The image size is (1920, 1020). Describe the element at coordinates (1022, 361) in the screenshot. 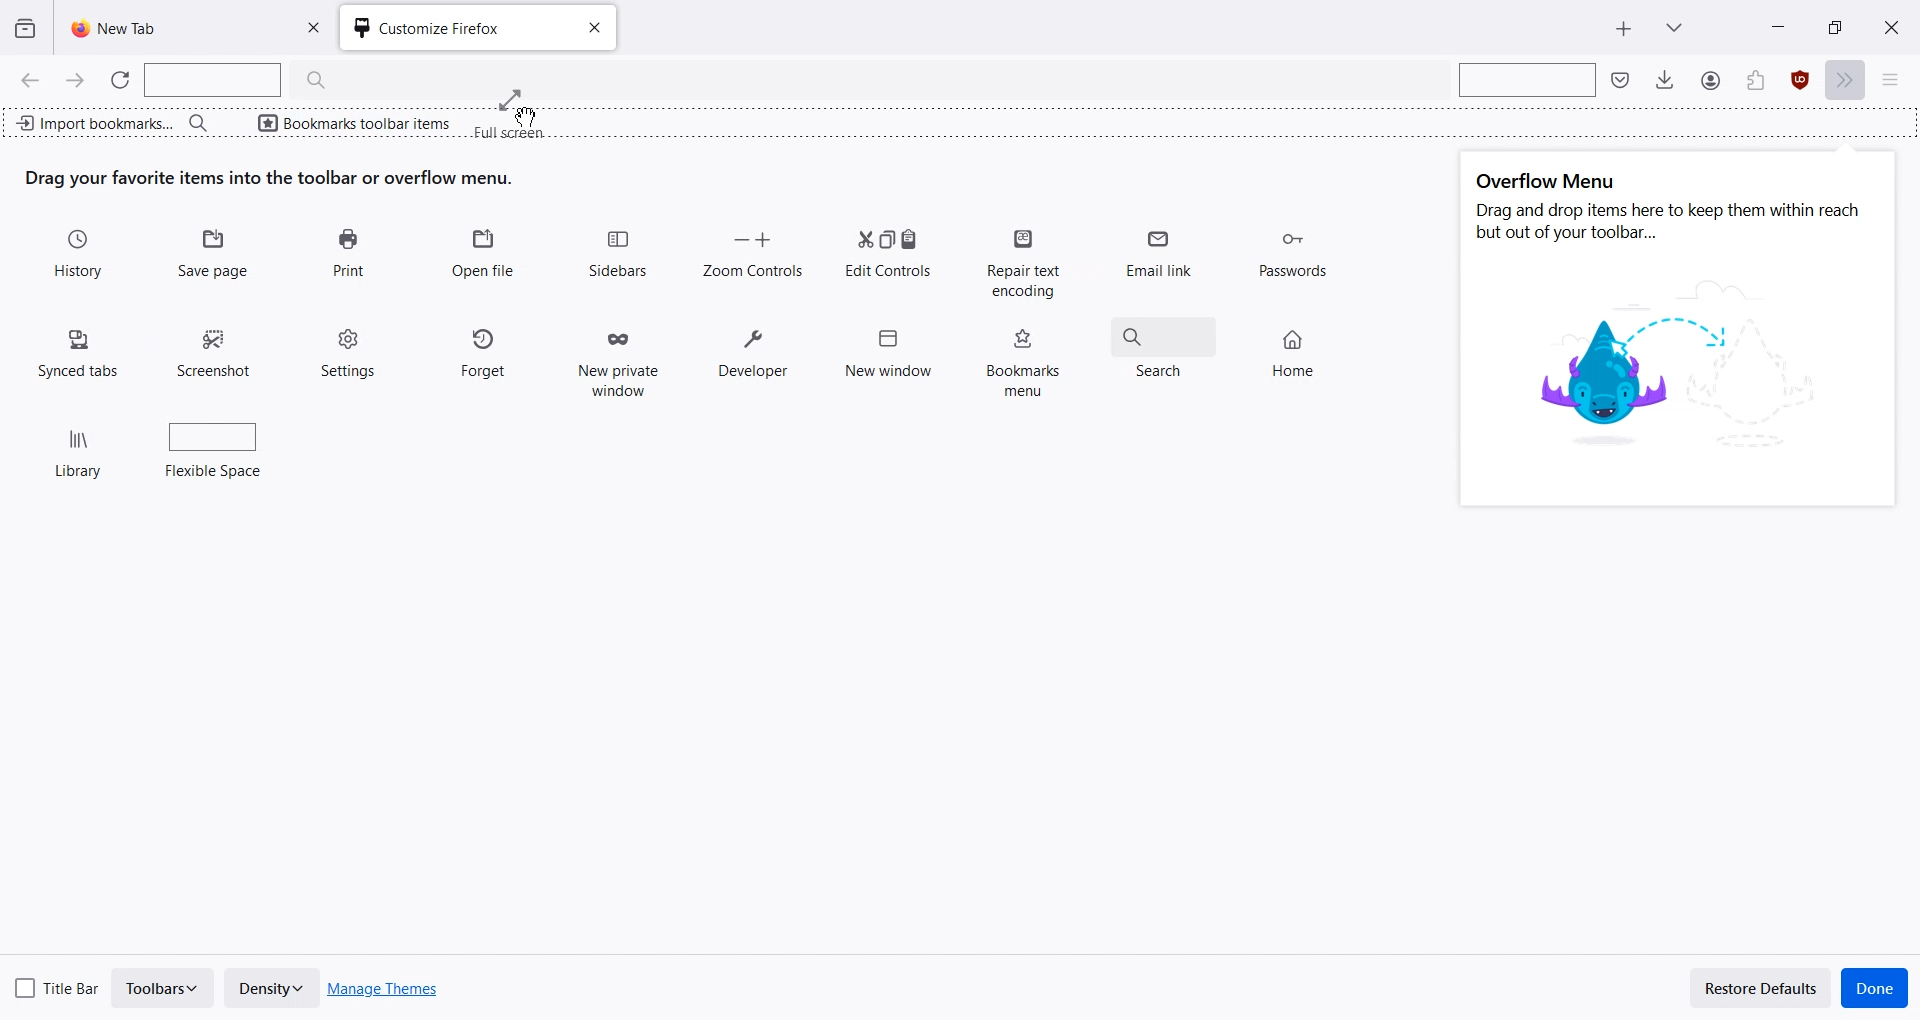

I see `Bookmarks menu` at that location.